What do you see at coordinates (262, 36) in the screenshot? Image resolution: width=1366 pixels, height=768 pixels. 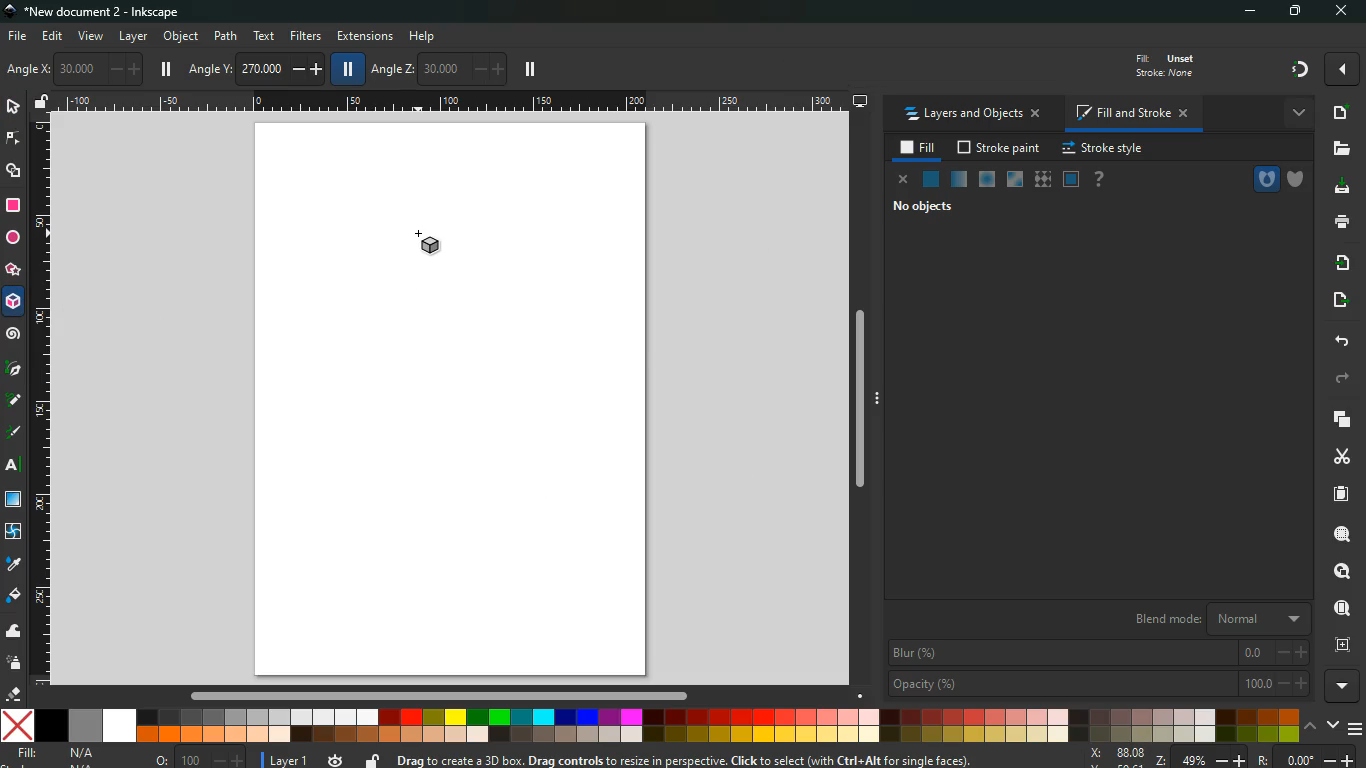 I see `text` at bounding box center [262, 36].